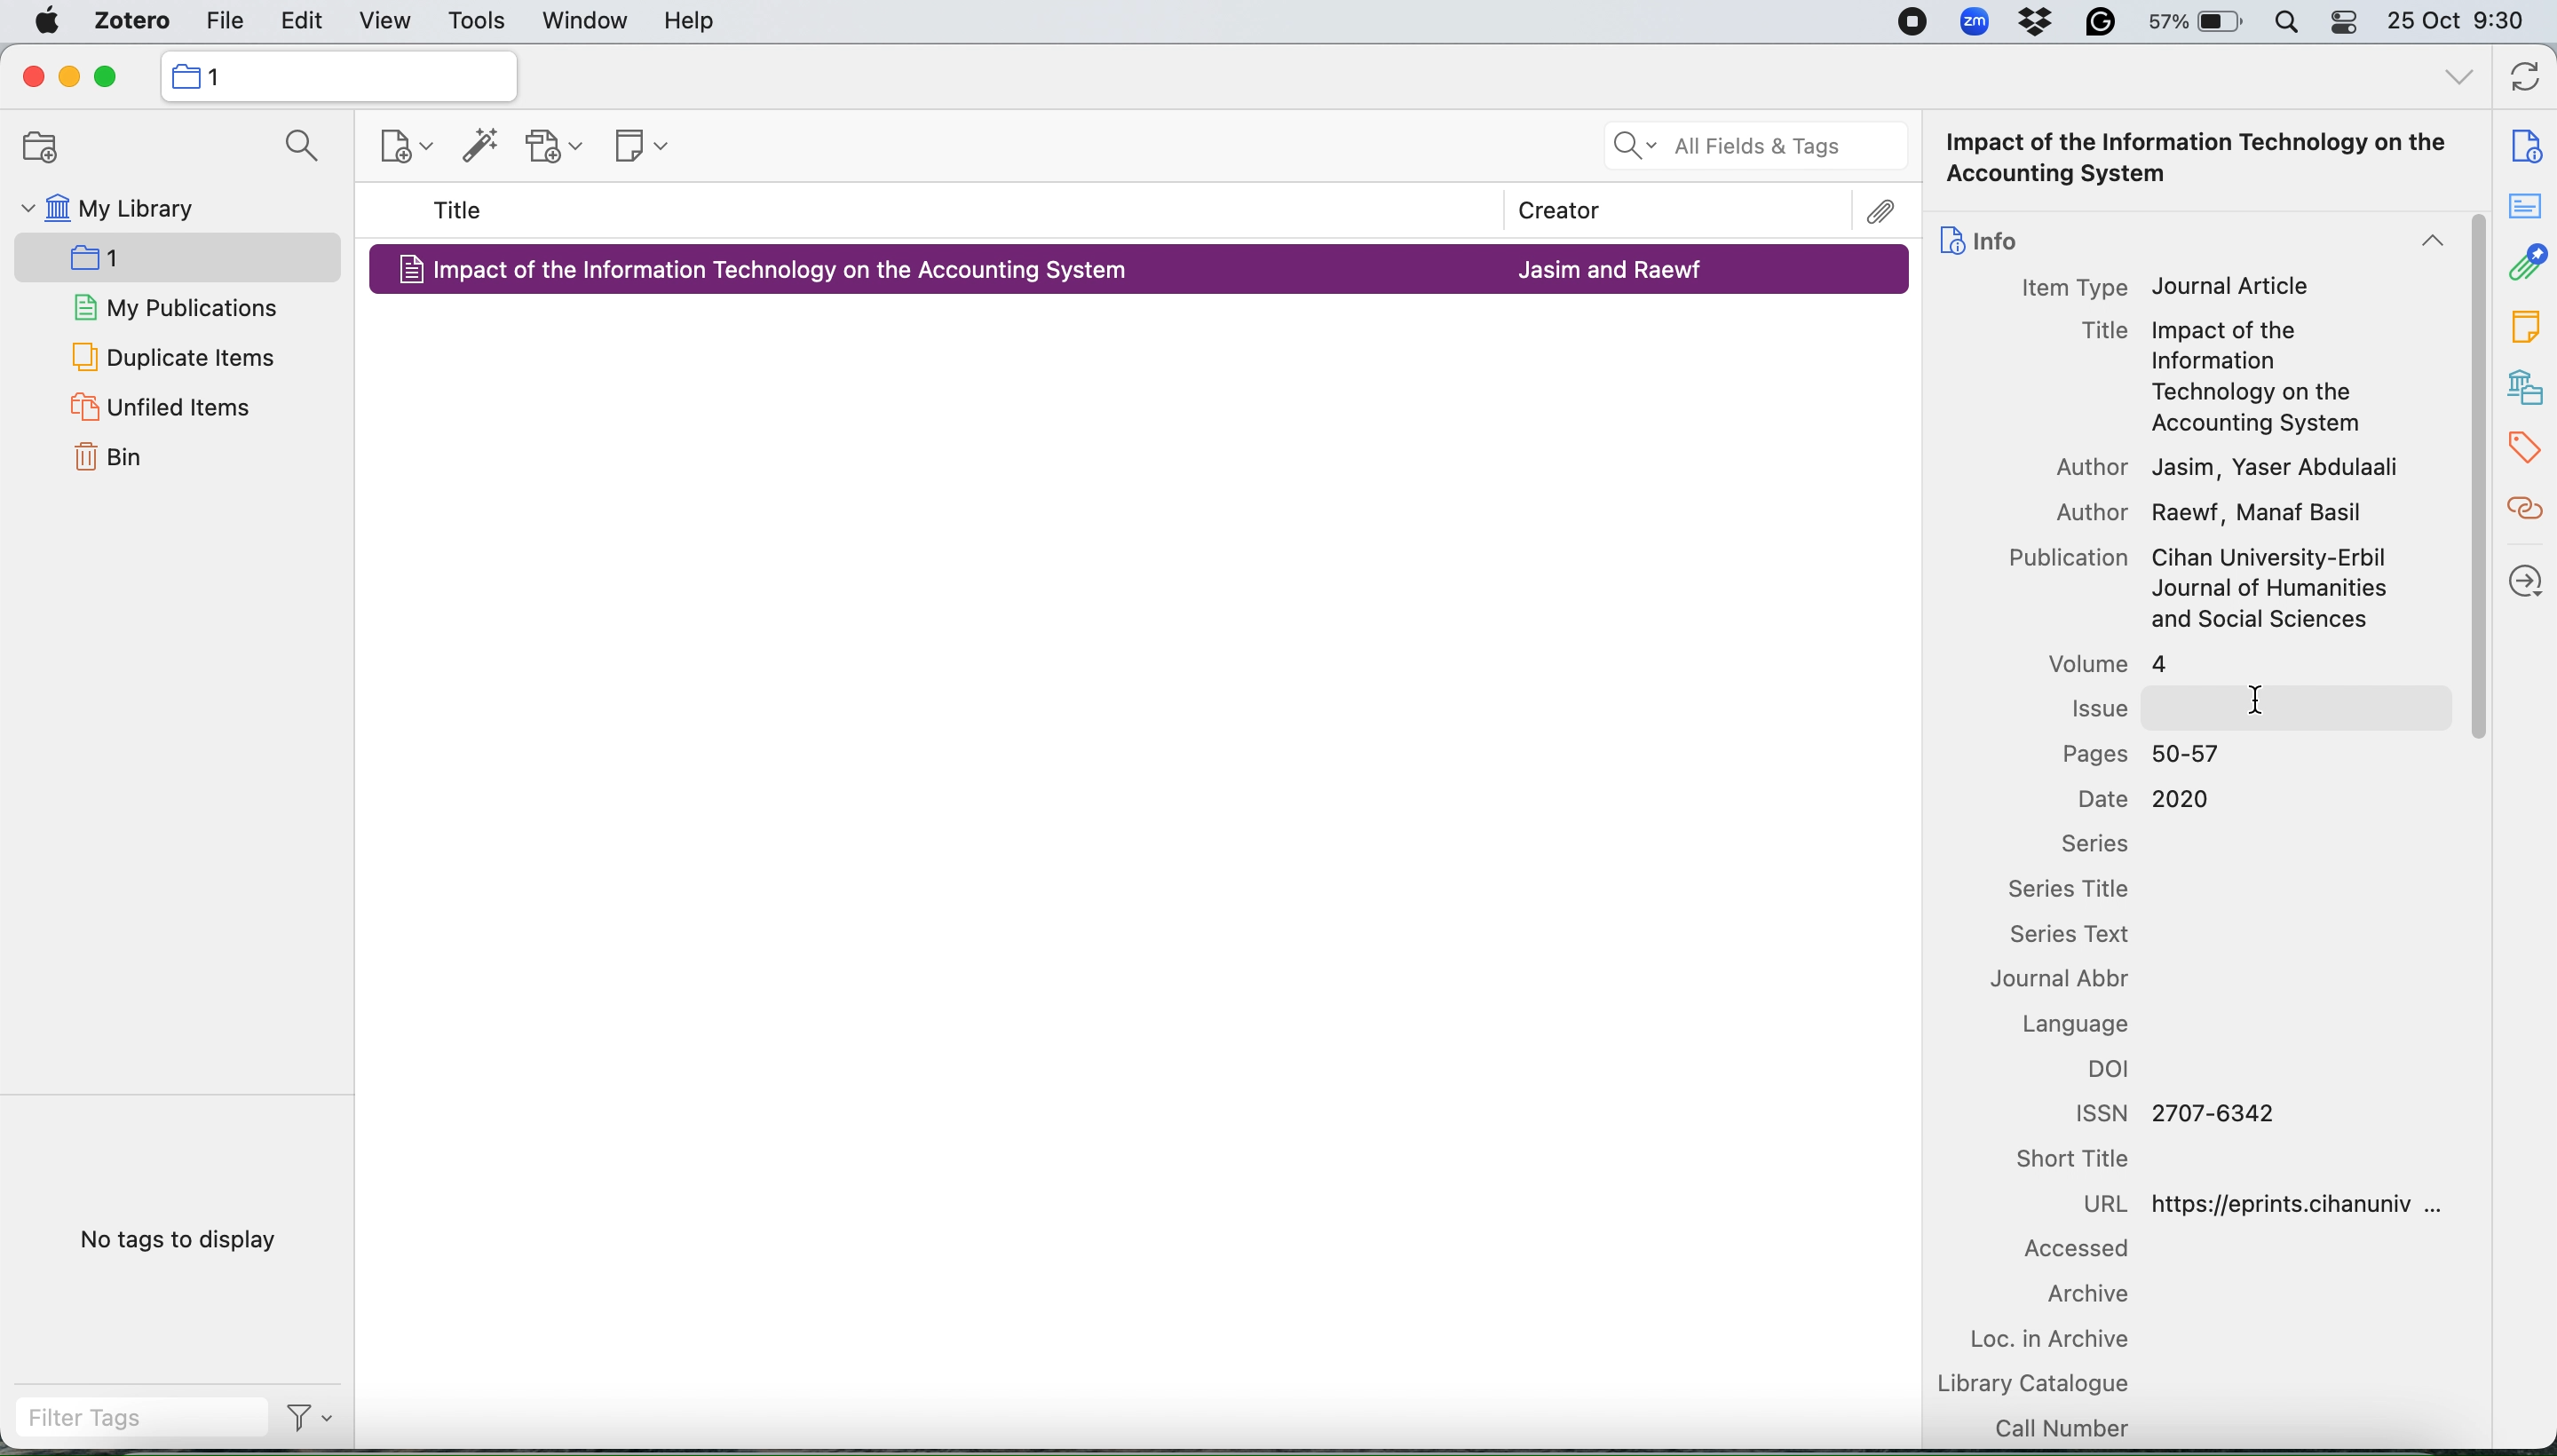 The image size is (2557, 1456). I want to click on Raewt, Manat Basil, so click(2260, 516).